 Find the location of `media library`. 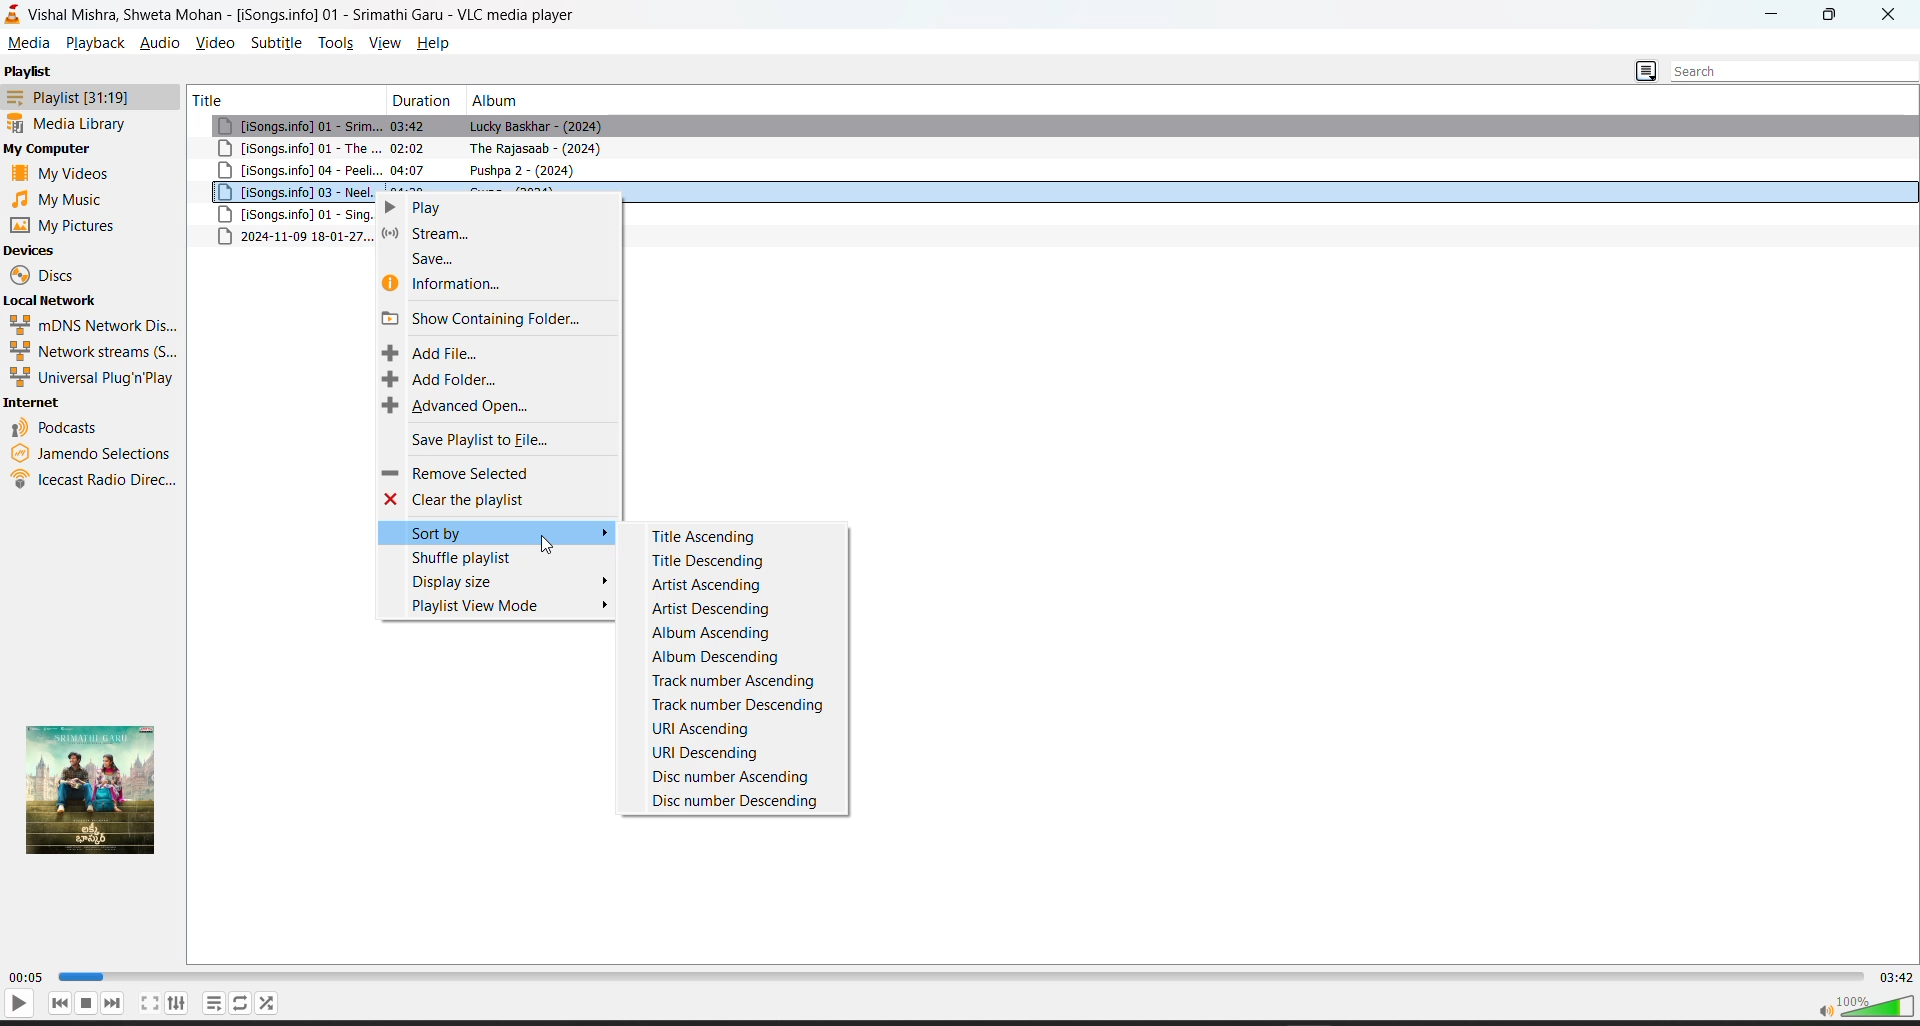

media library is located at coordinates (78, 123).